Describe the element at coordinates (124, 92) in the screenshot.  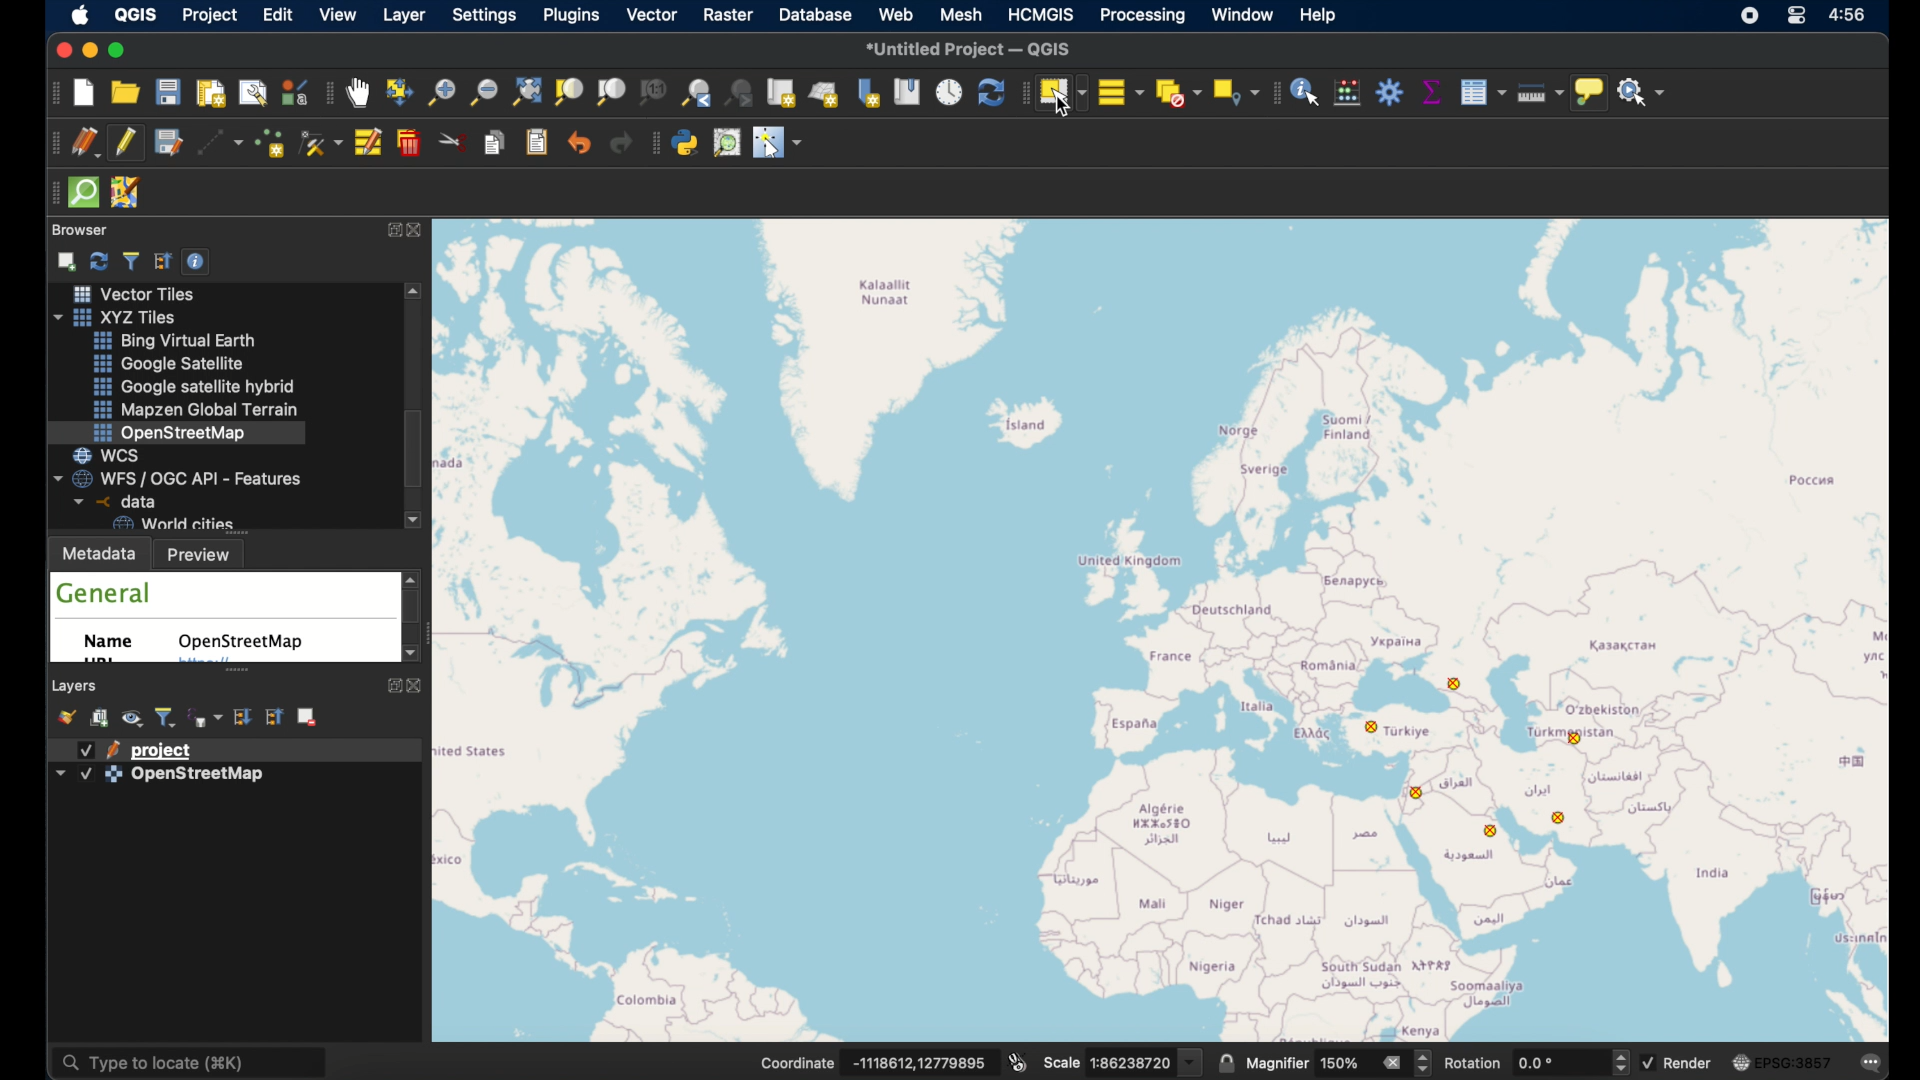
I see `open project` at that location.